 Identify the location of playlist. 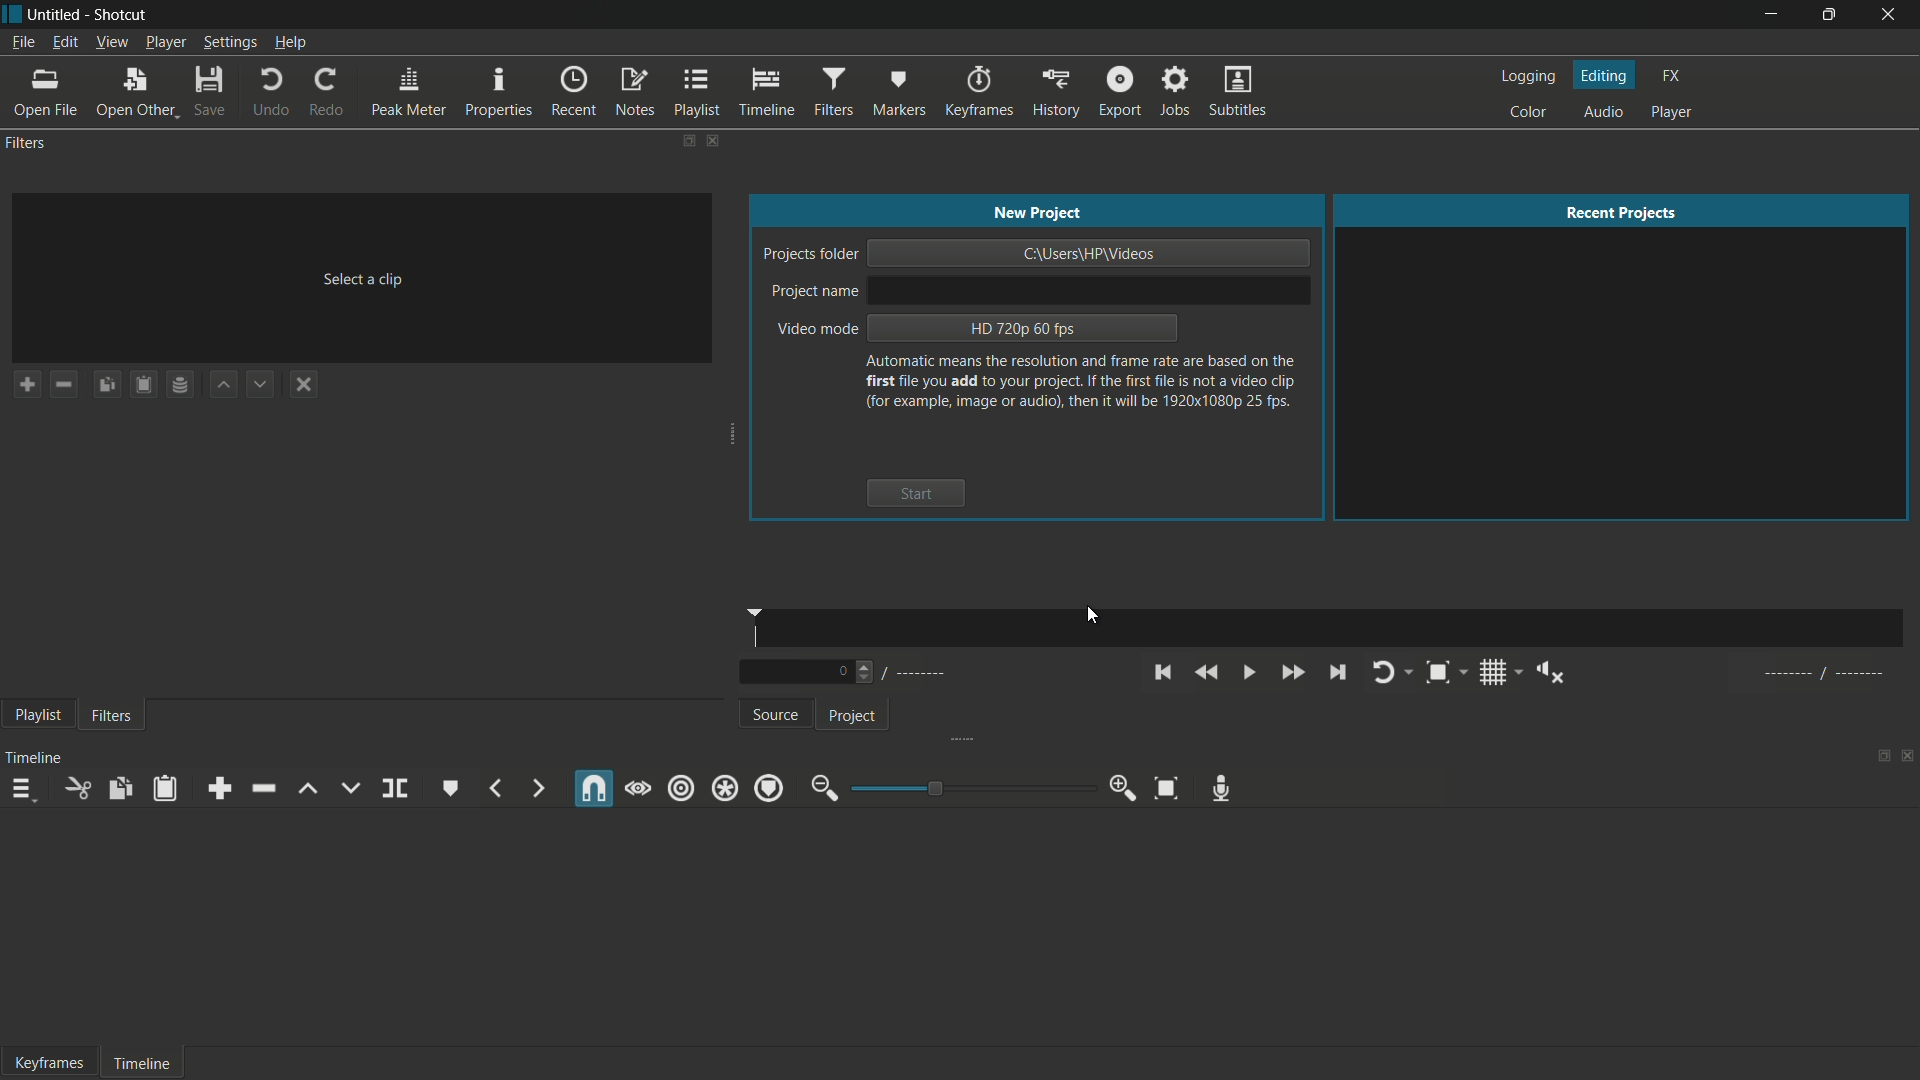
(697, 93).